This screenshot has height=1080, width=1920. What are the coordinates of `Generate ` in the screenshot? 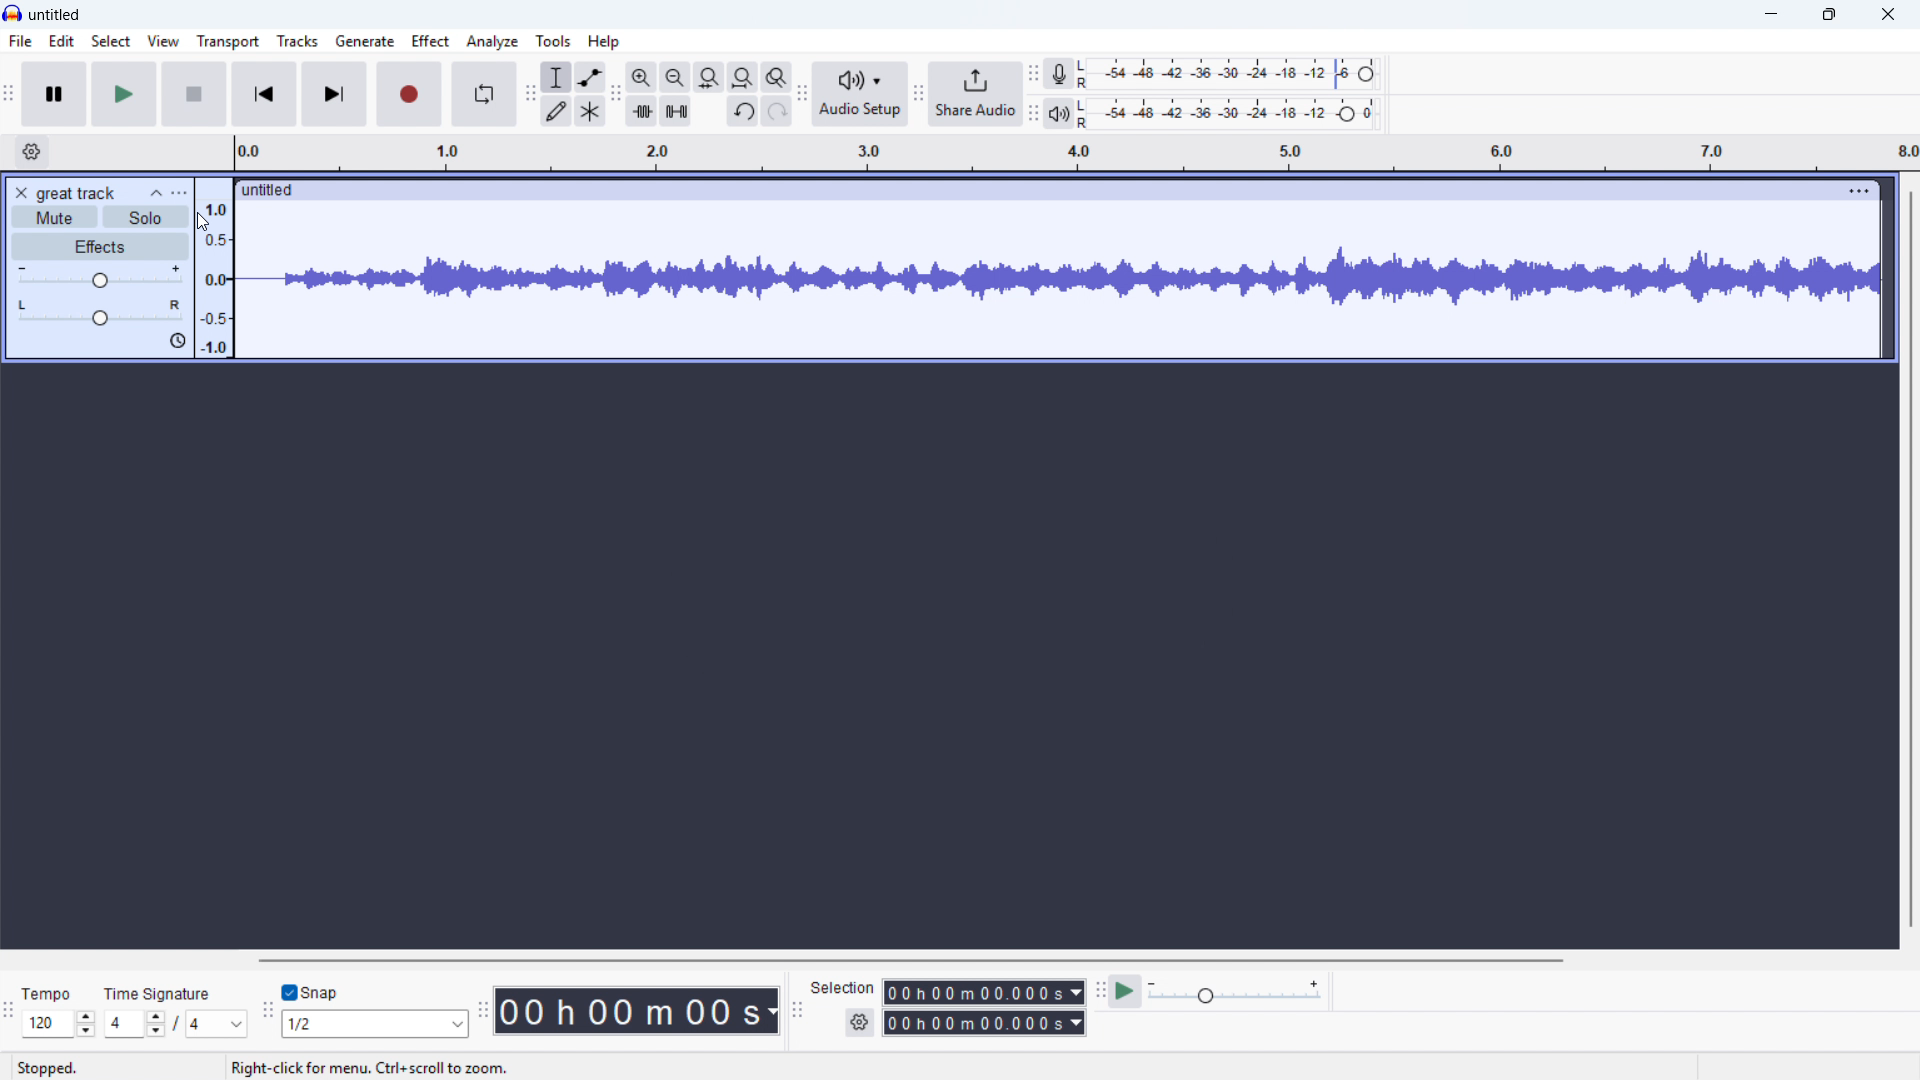 It's located at (364, 41).